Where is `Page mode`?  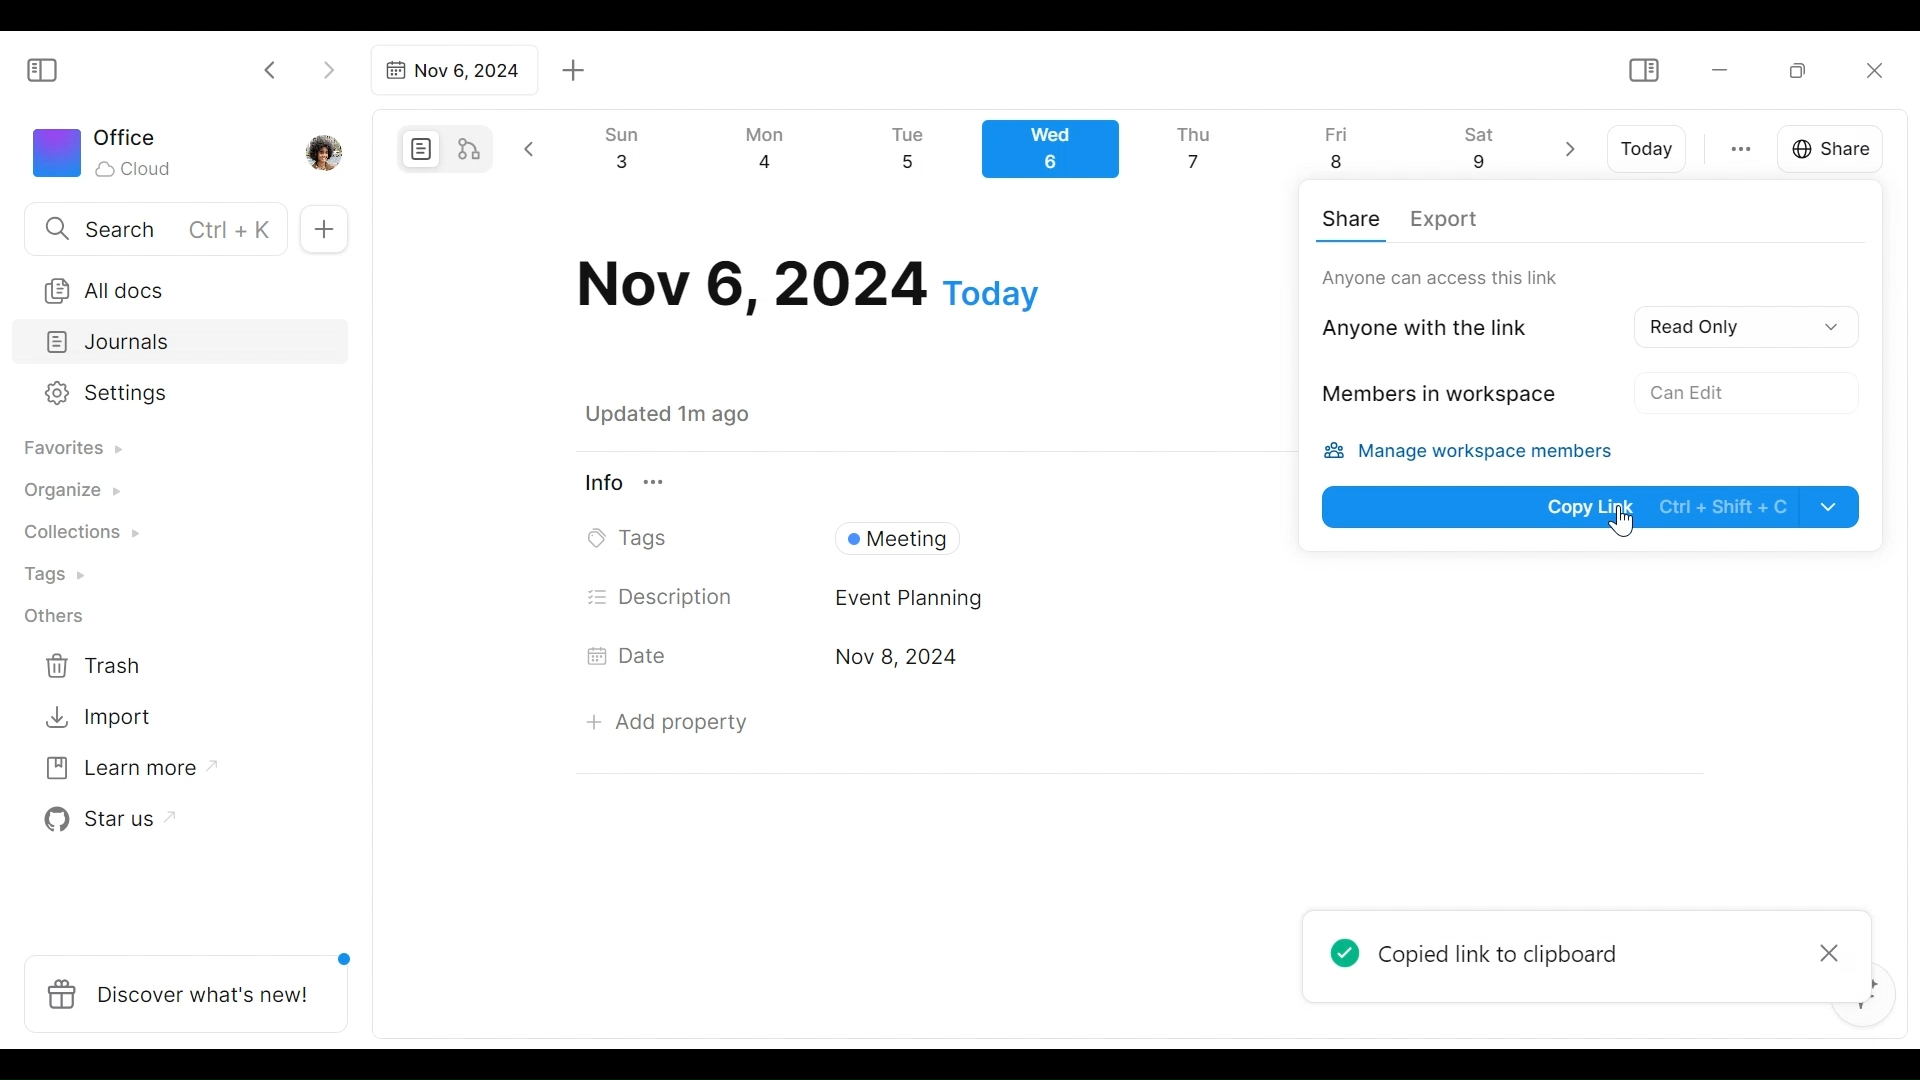
Page mode is located at coordinates (418, 149).